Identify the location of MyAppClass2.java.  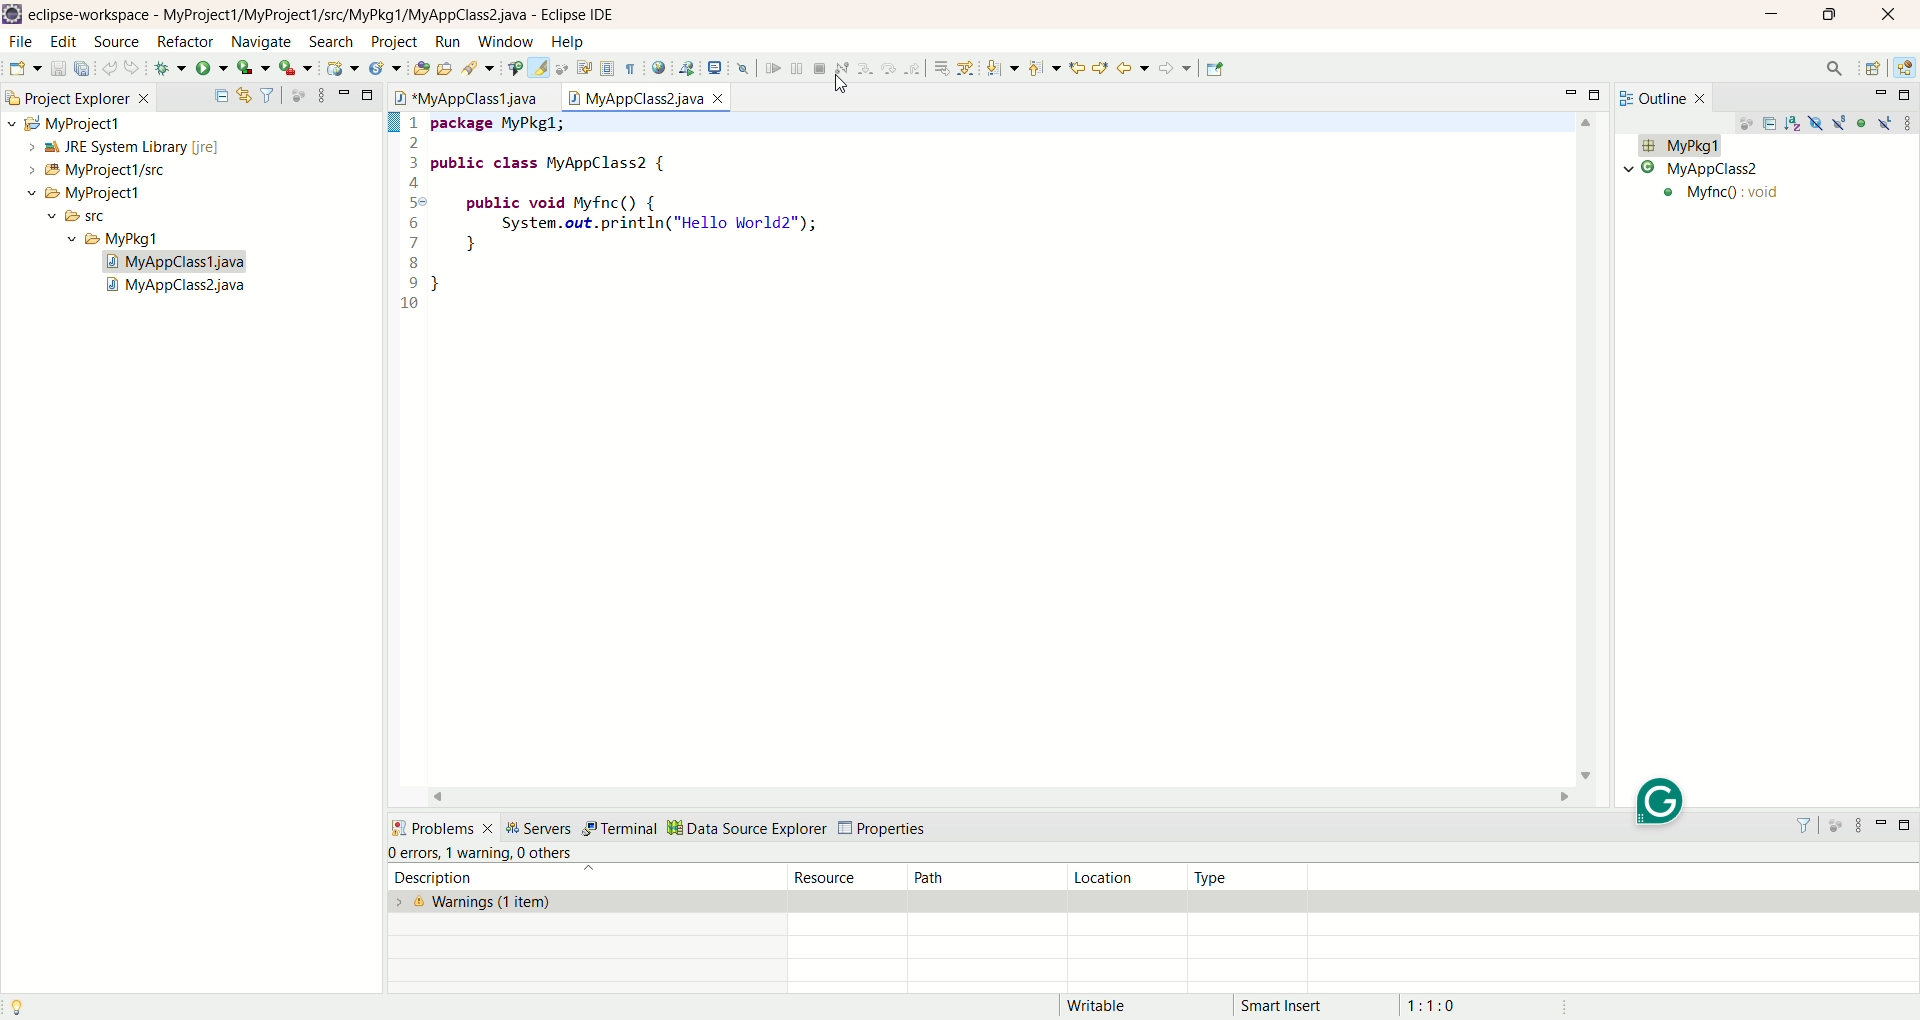
(179, 288).